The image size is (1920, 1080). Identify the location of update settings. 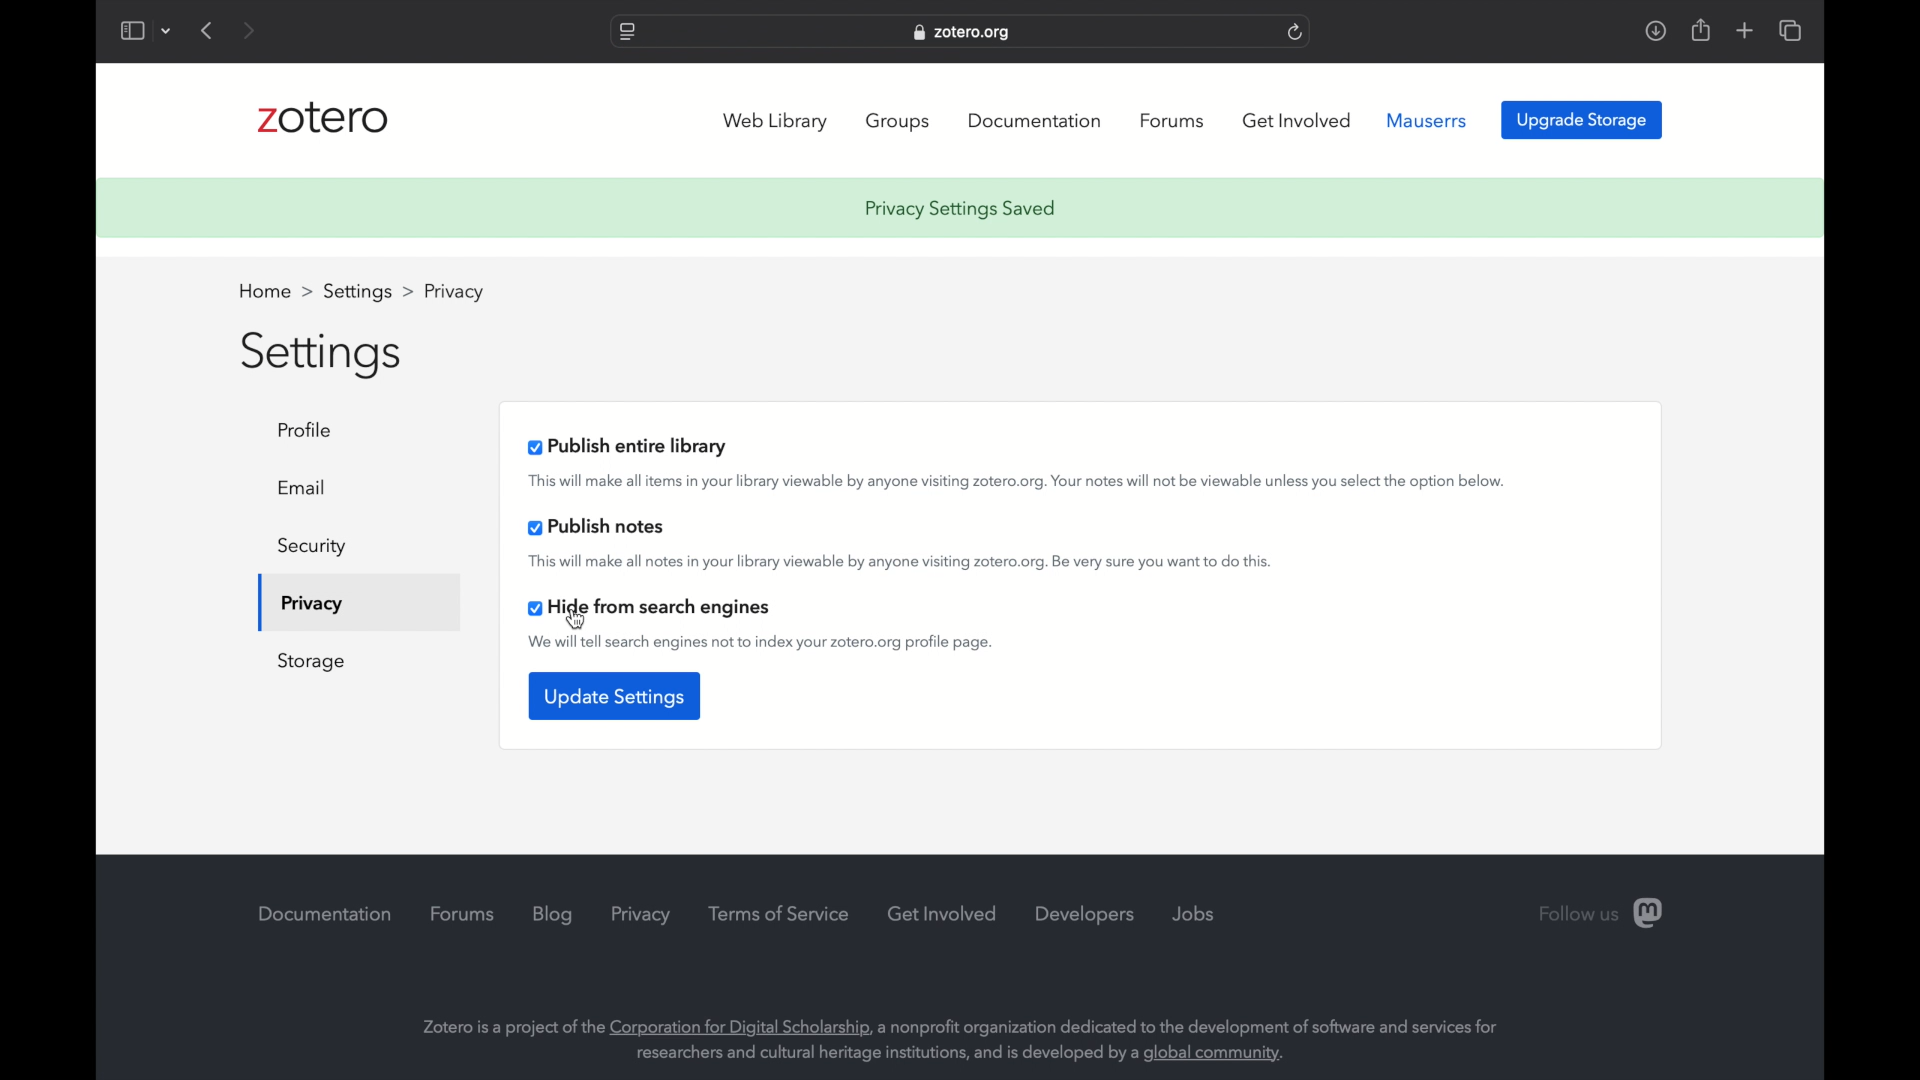
(613, 694).